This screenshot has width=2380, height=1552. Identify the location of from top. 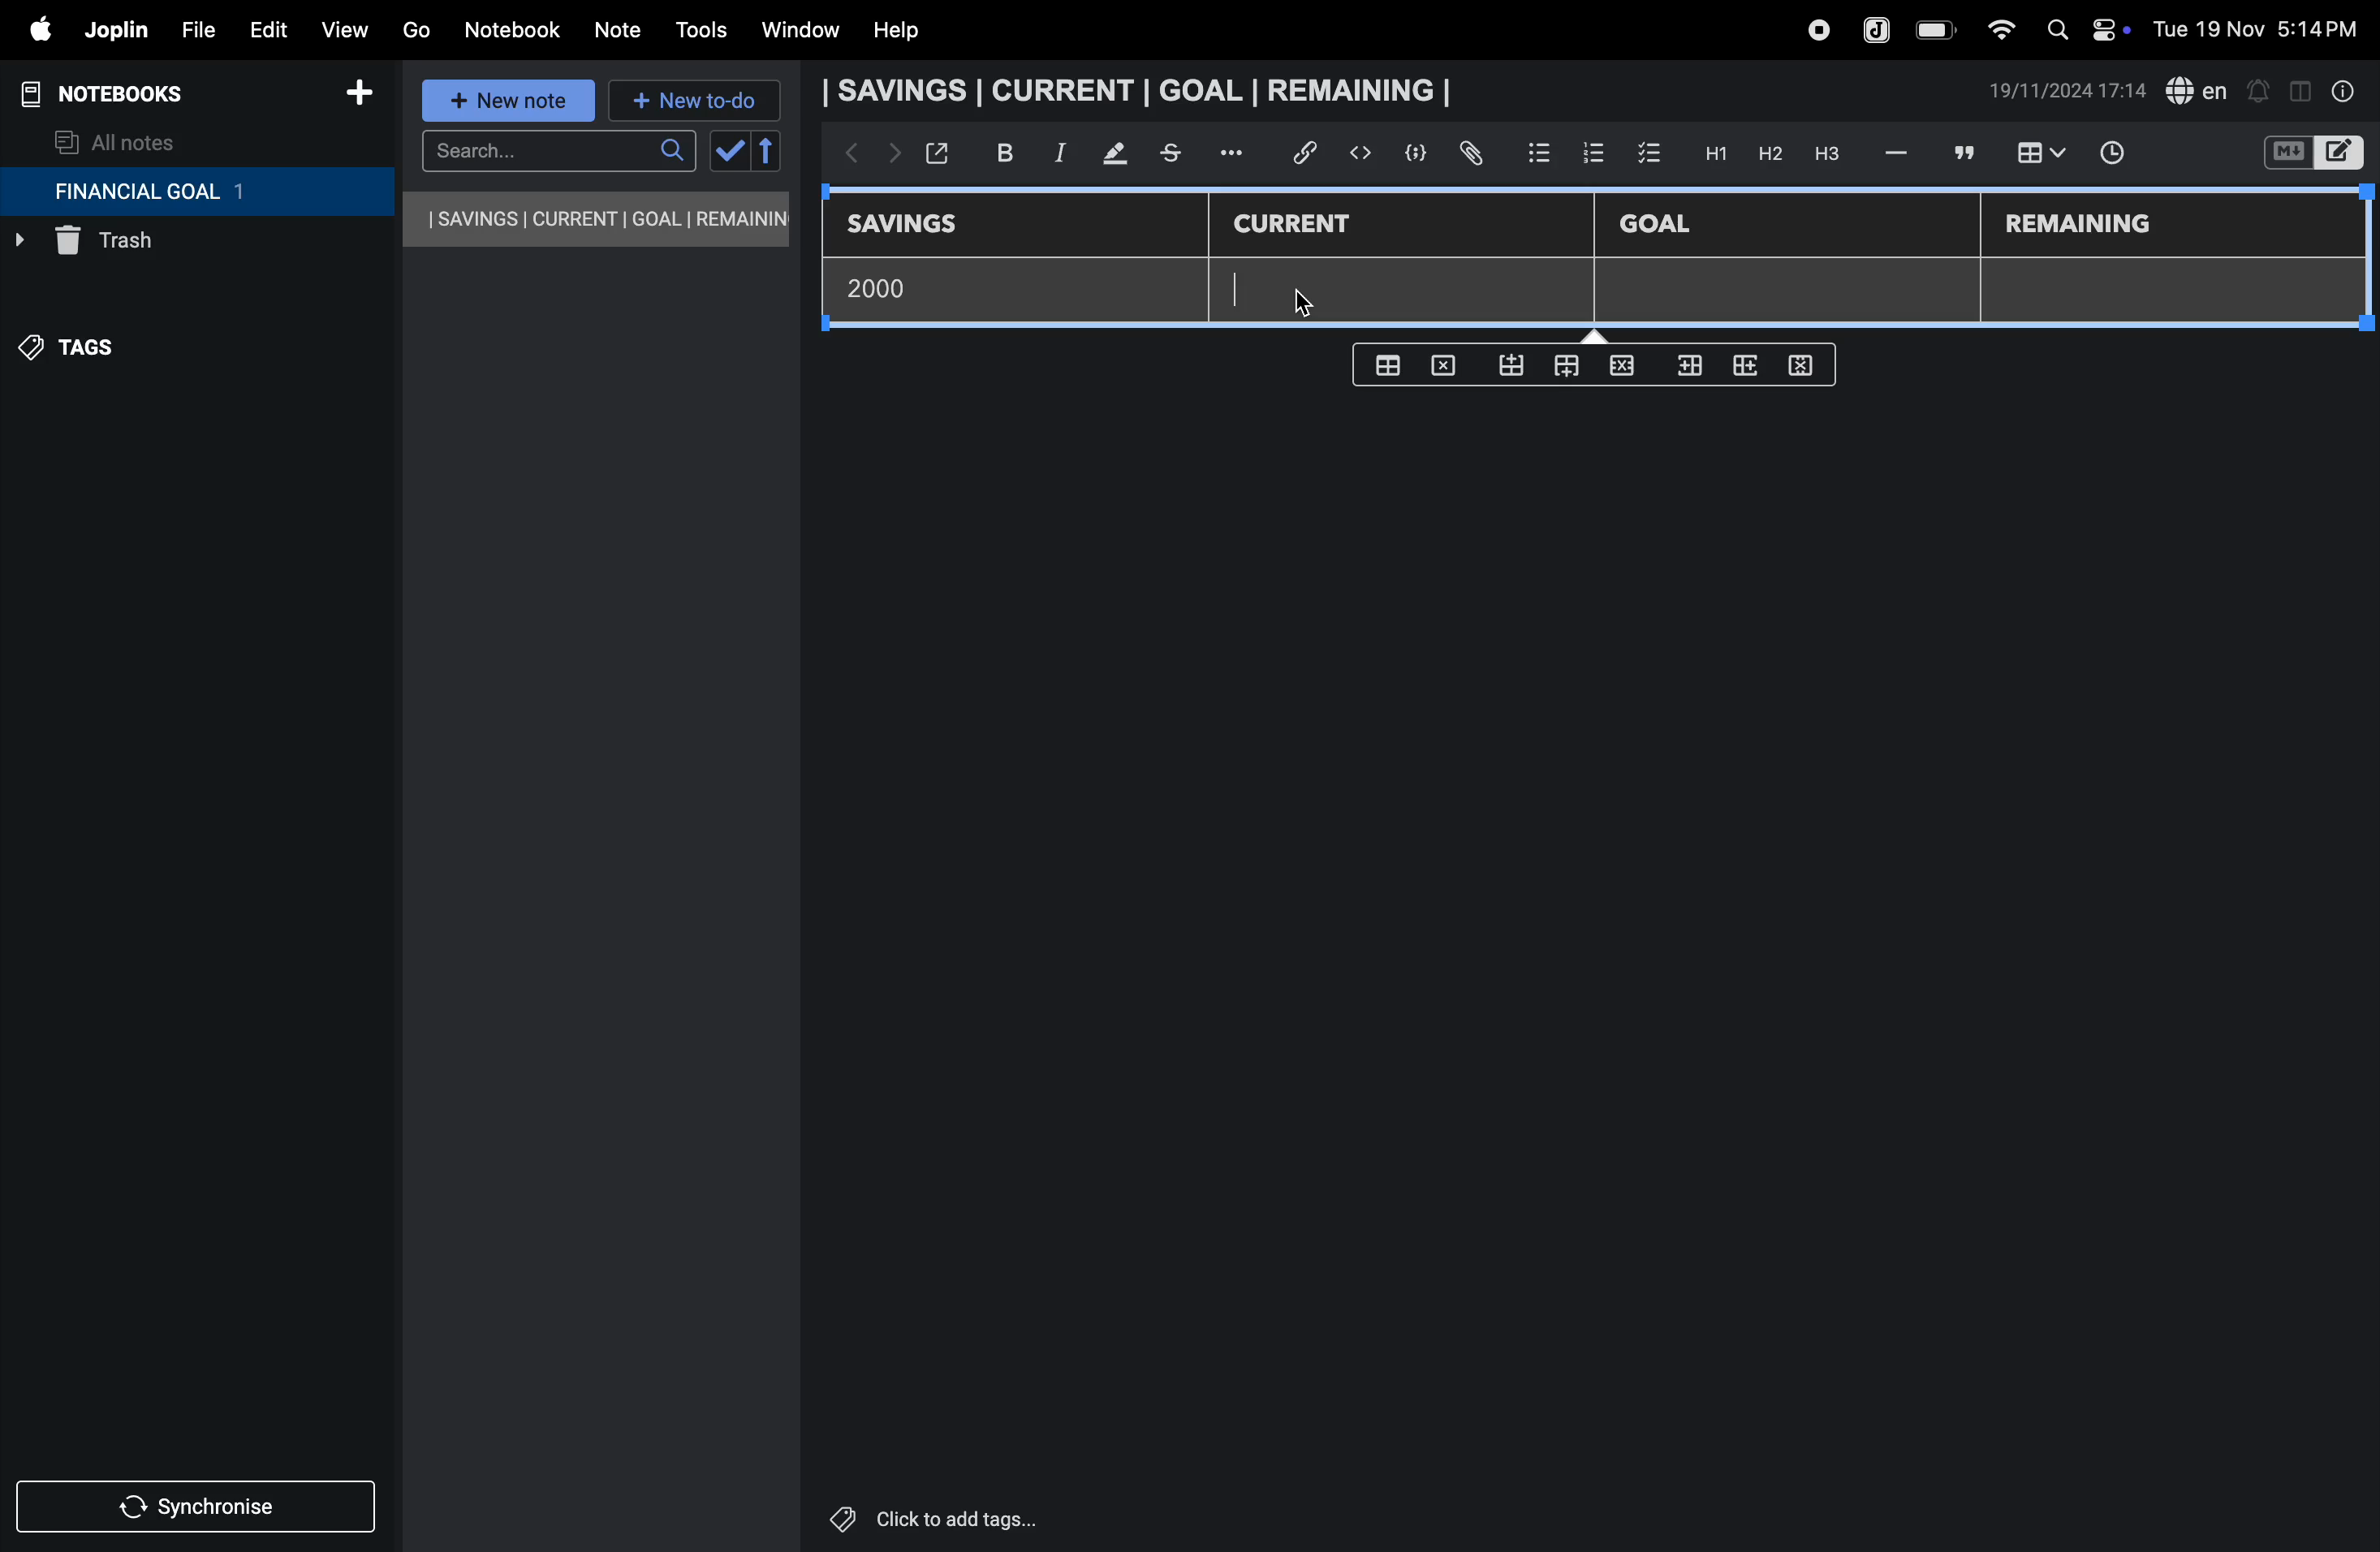
(1562, 368).